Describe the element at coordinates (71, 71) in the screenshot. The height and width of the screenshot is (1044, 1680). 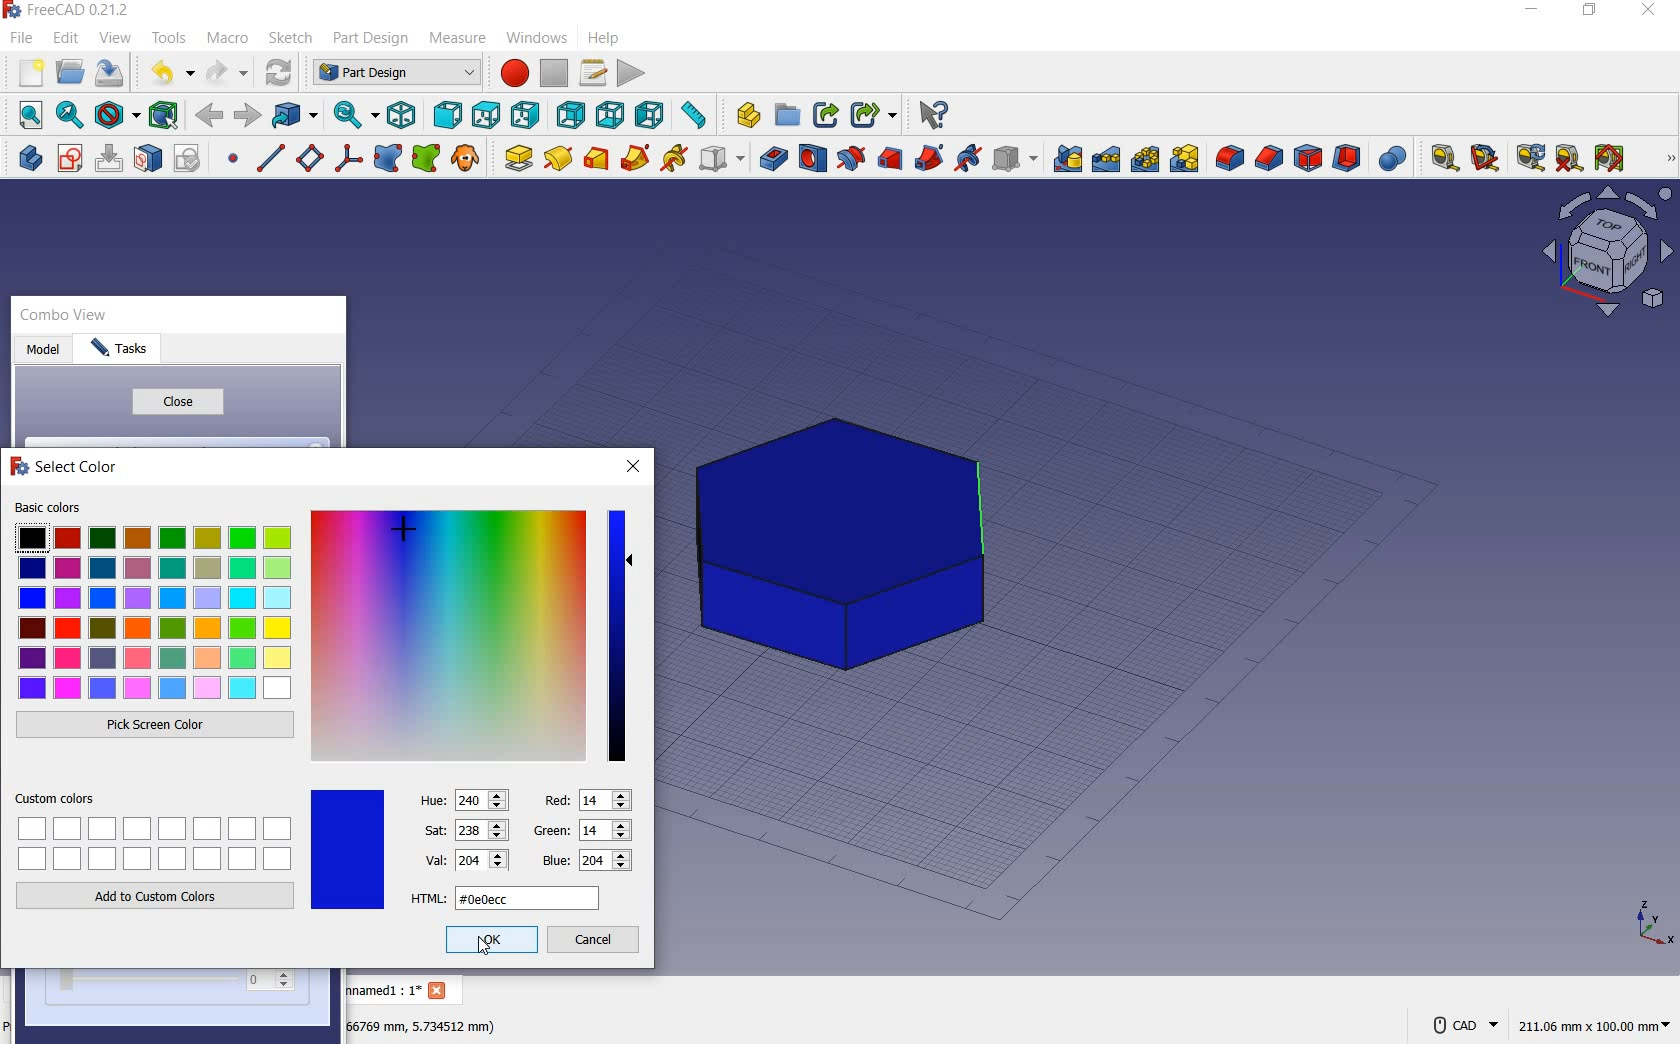
I see `open` at that location.